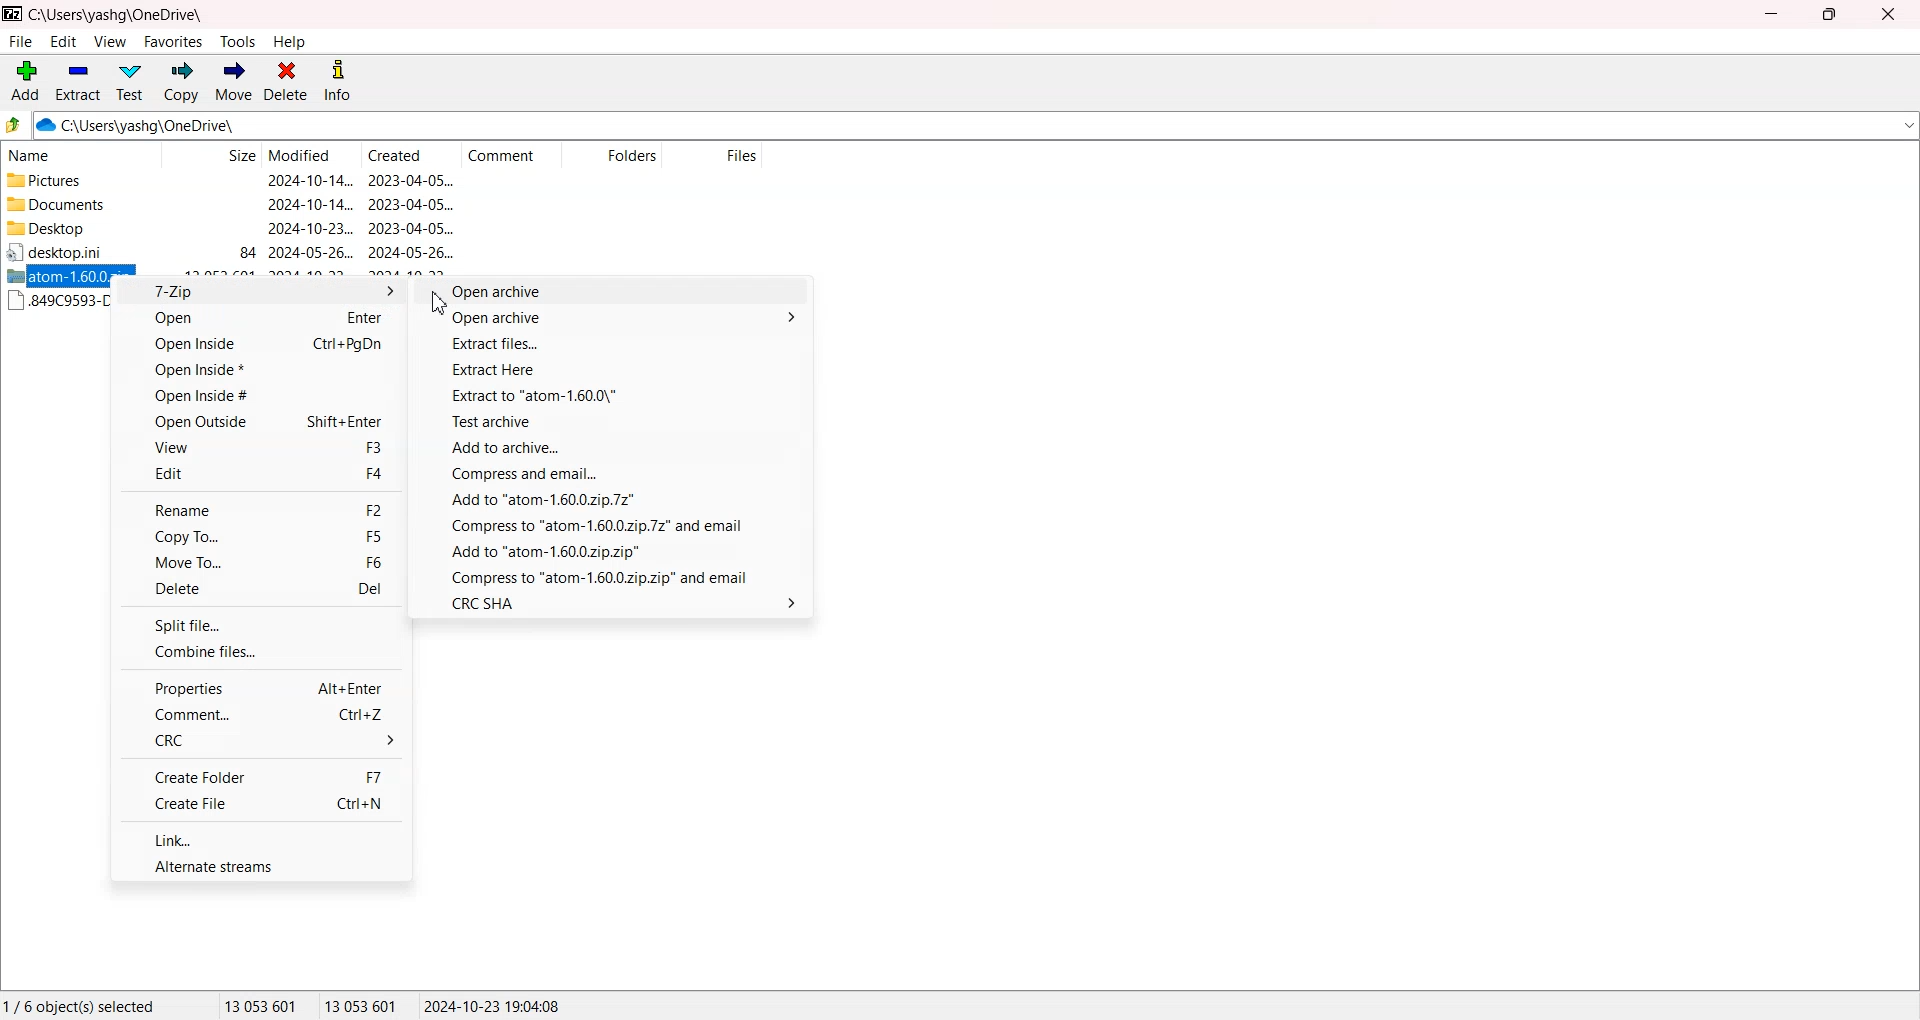 This screenshot has width=1920, height=1020. Describe the element at coordinates (411, 180) in the screenshot. I see `2023-04-05` at that location.